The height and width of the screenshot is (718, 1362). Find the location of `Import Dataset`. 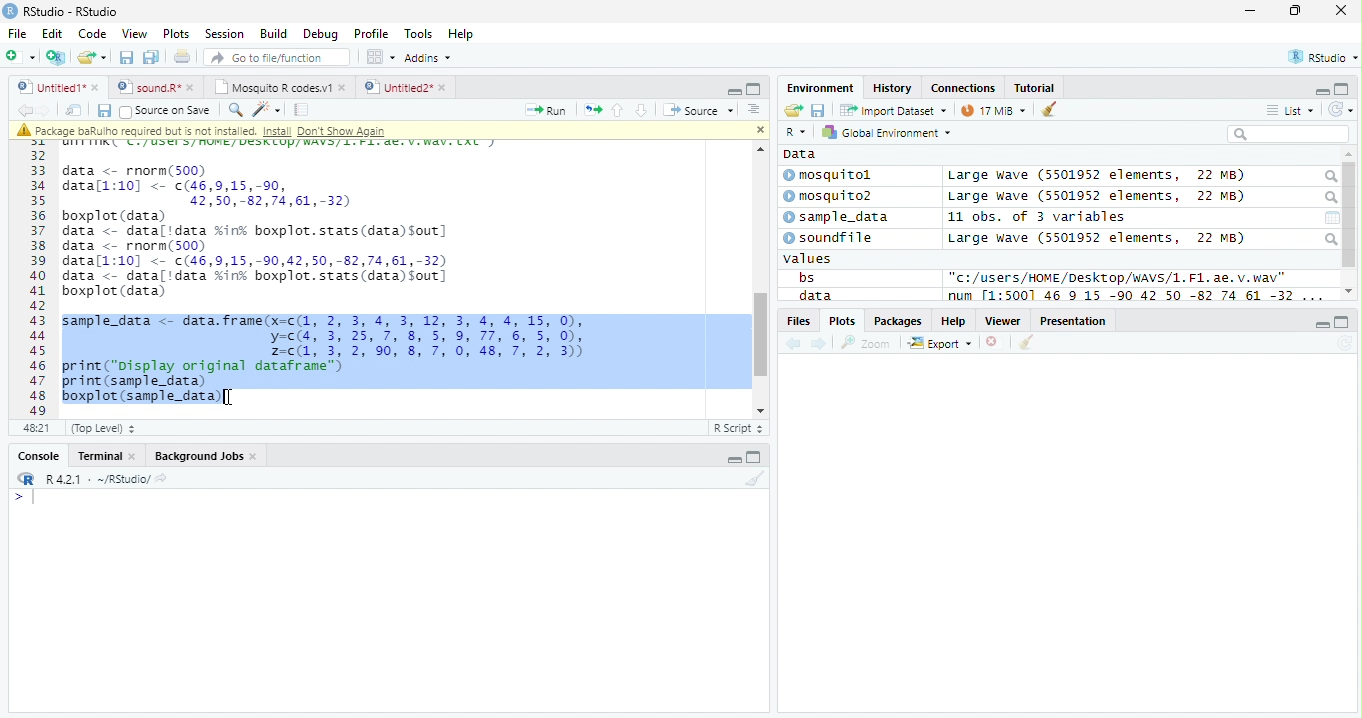

Import Dataset is located at coordinates (893, 111).